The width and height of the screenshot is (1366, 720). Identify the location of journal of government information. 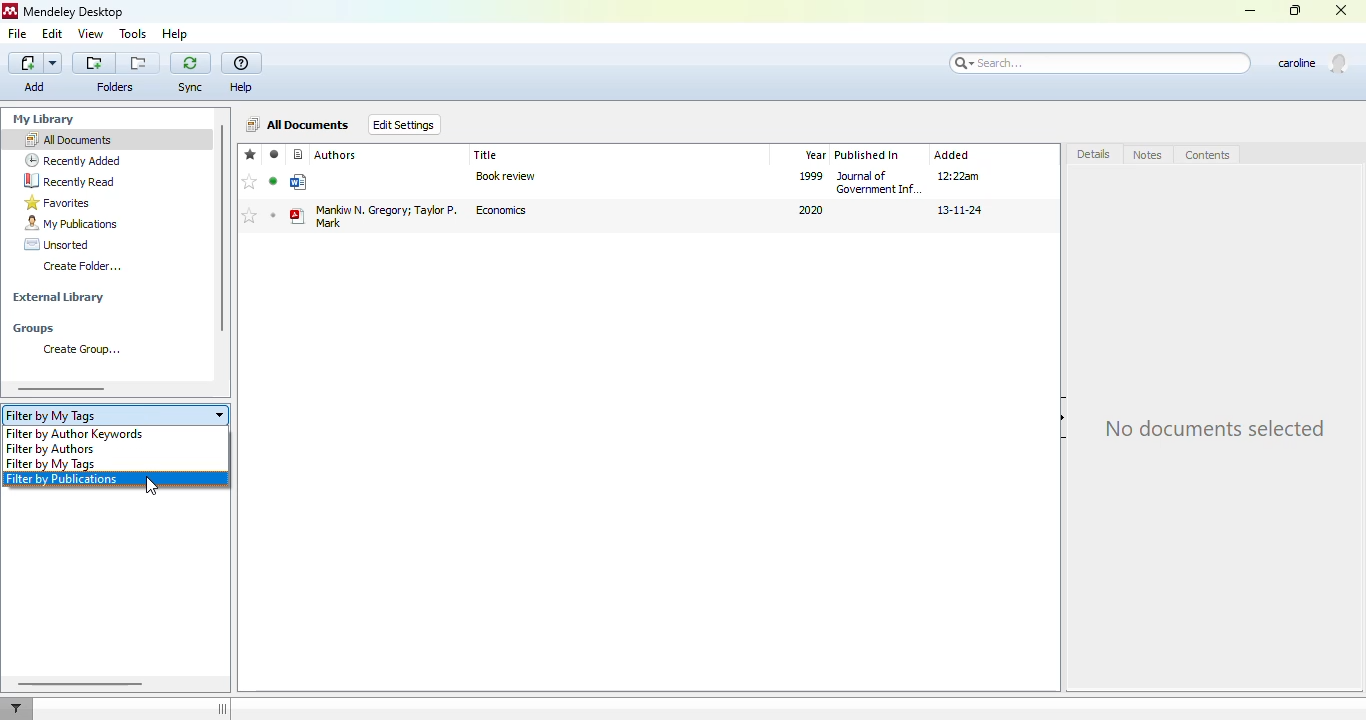
(879, 182).